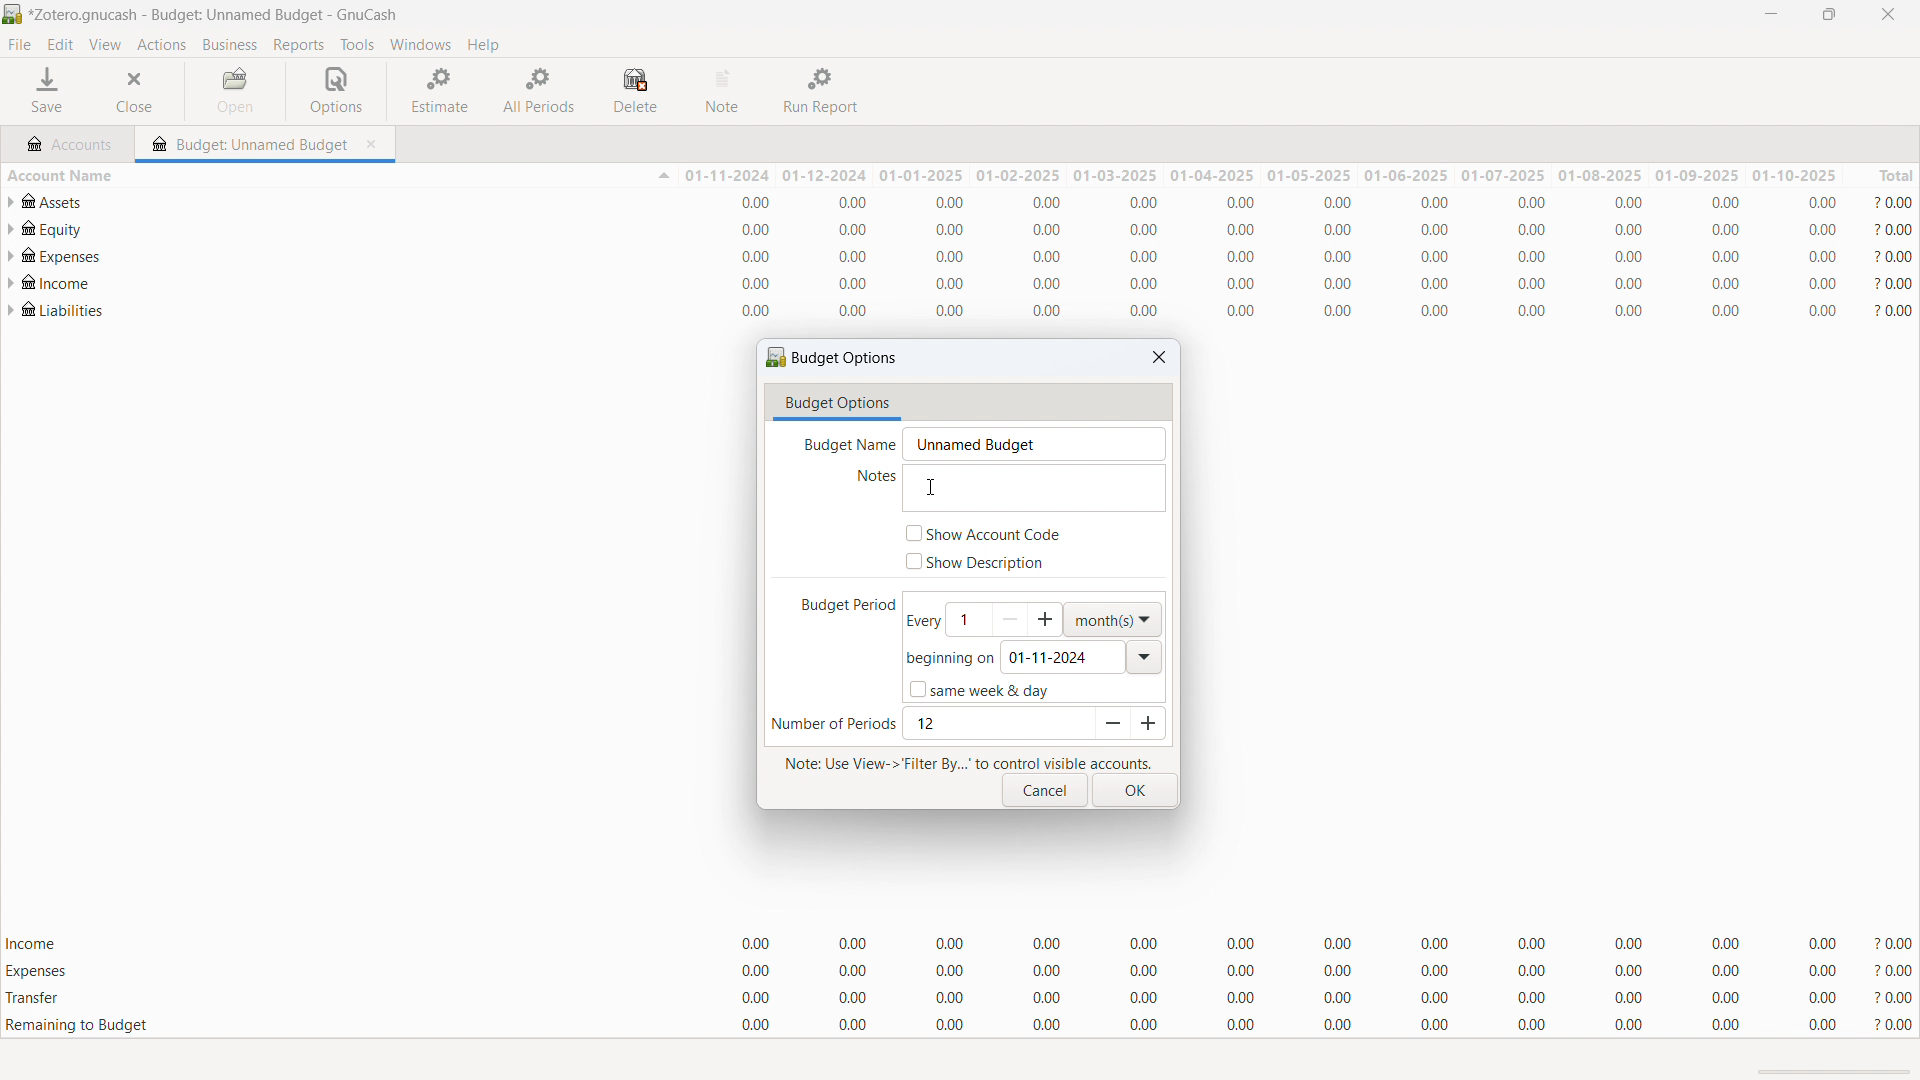 This screenshot has height=1080, width=1920. What do you see at coordinates (215, 15) in the screenshot?
I see `file name` at bounding box center [215, 15].